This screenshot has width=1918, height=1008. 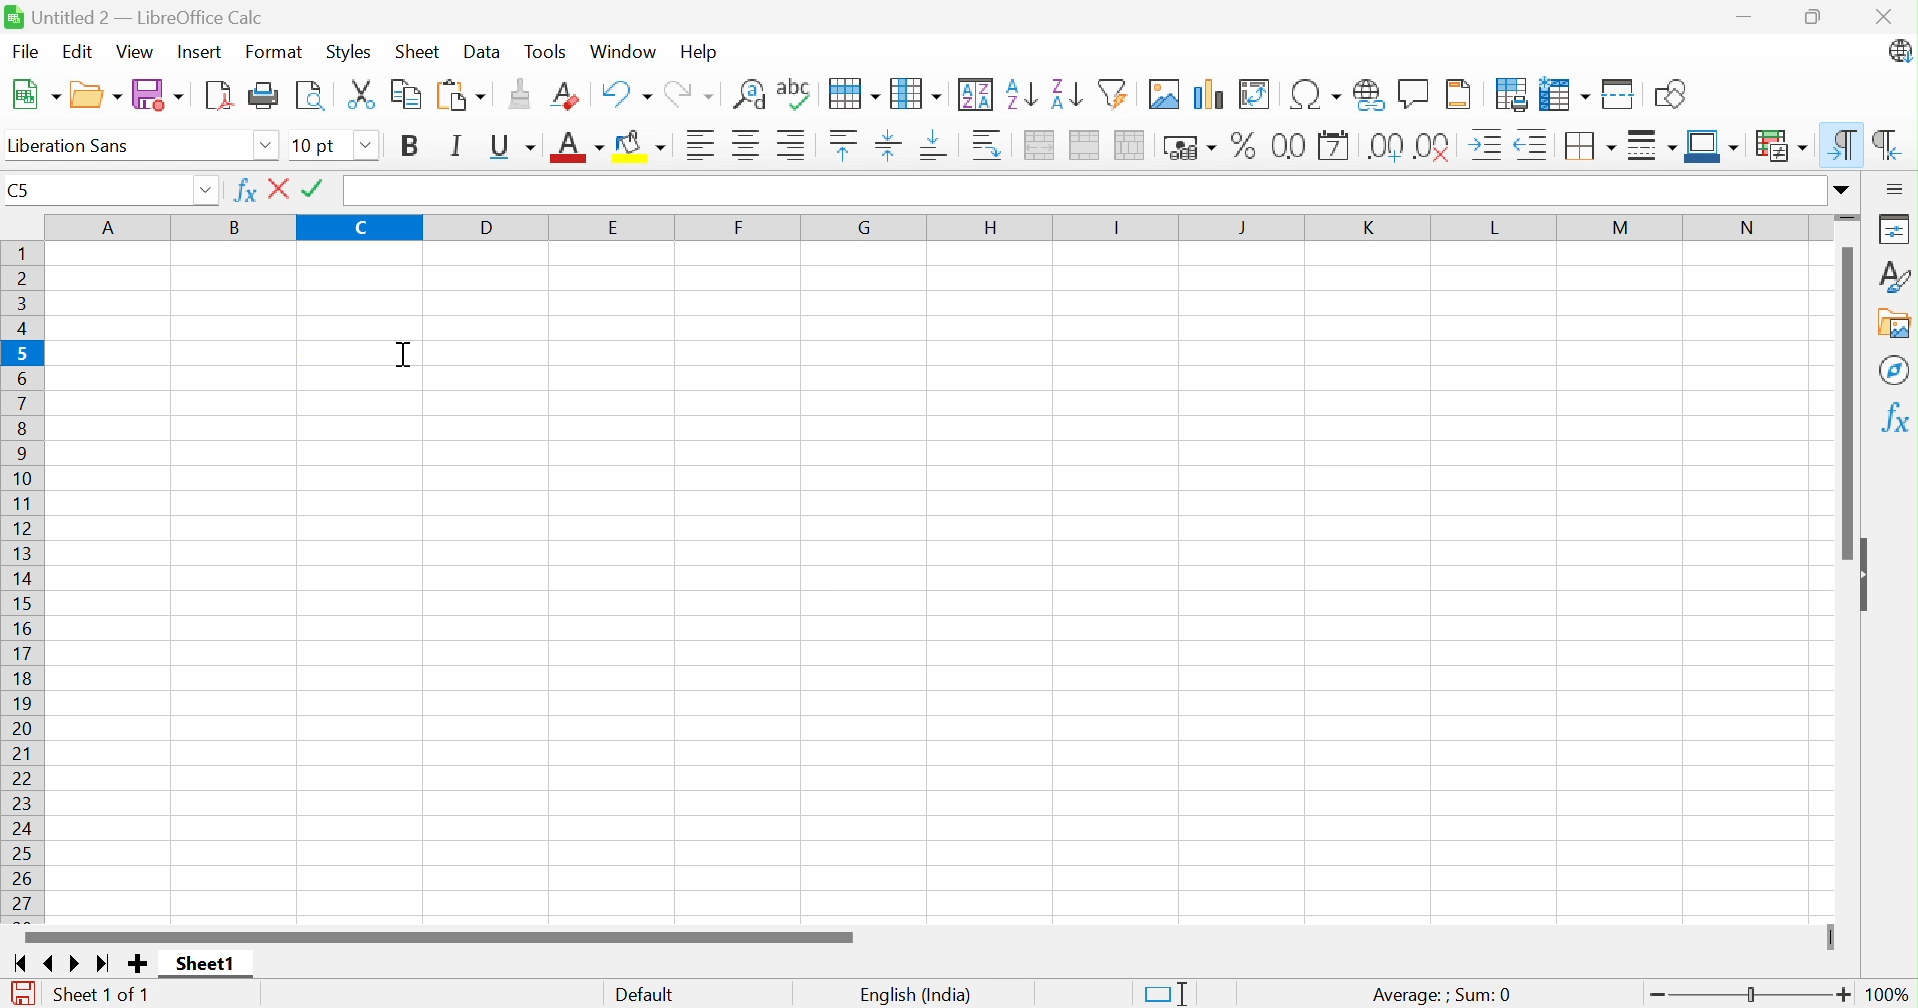 What do you see at coordinates (138, 964) in the screenshot?
I see `Add new sheet` at bounding box center [138, 964].